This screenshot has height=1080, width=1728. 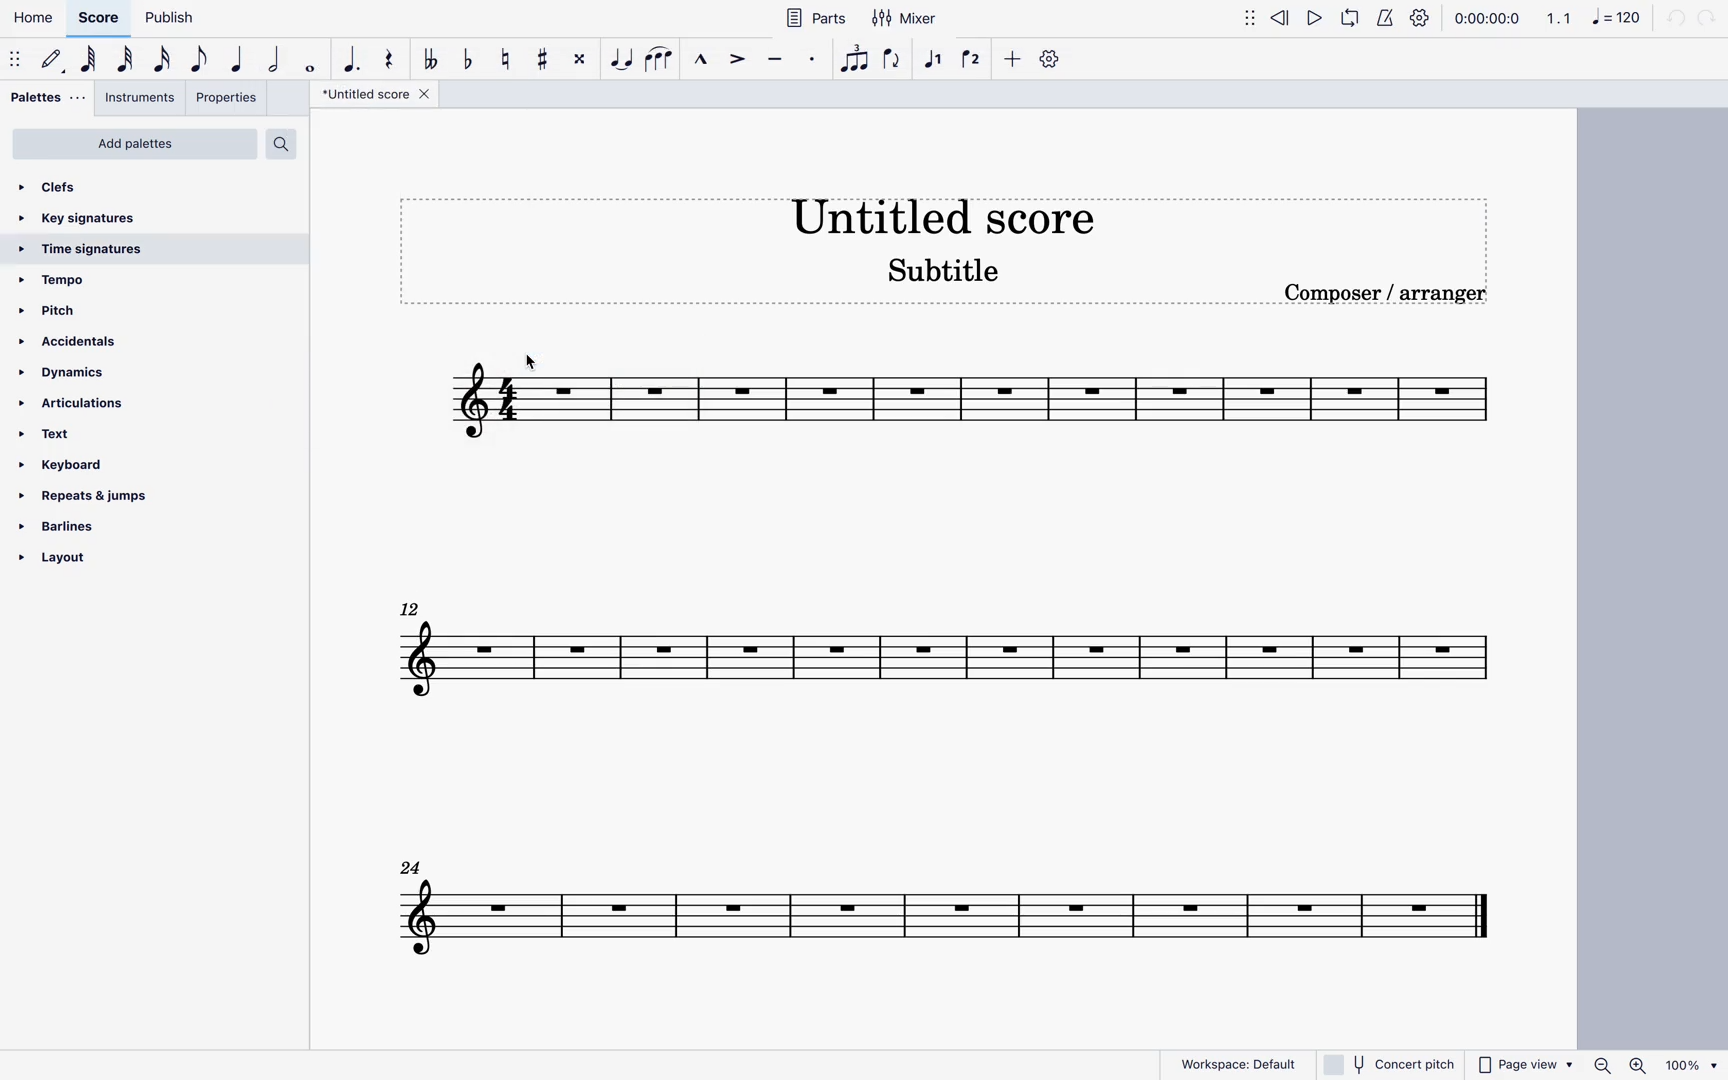 What do you see at coordinates (426, 64) in the screenshot?
I see `double toggle flat` at bounding box center [426, 64].